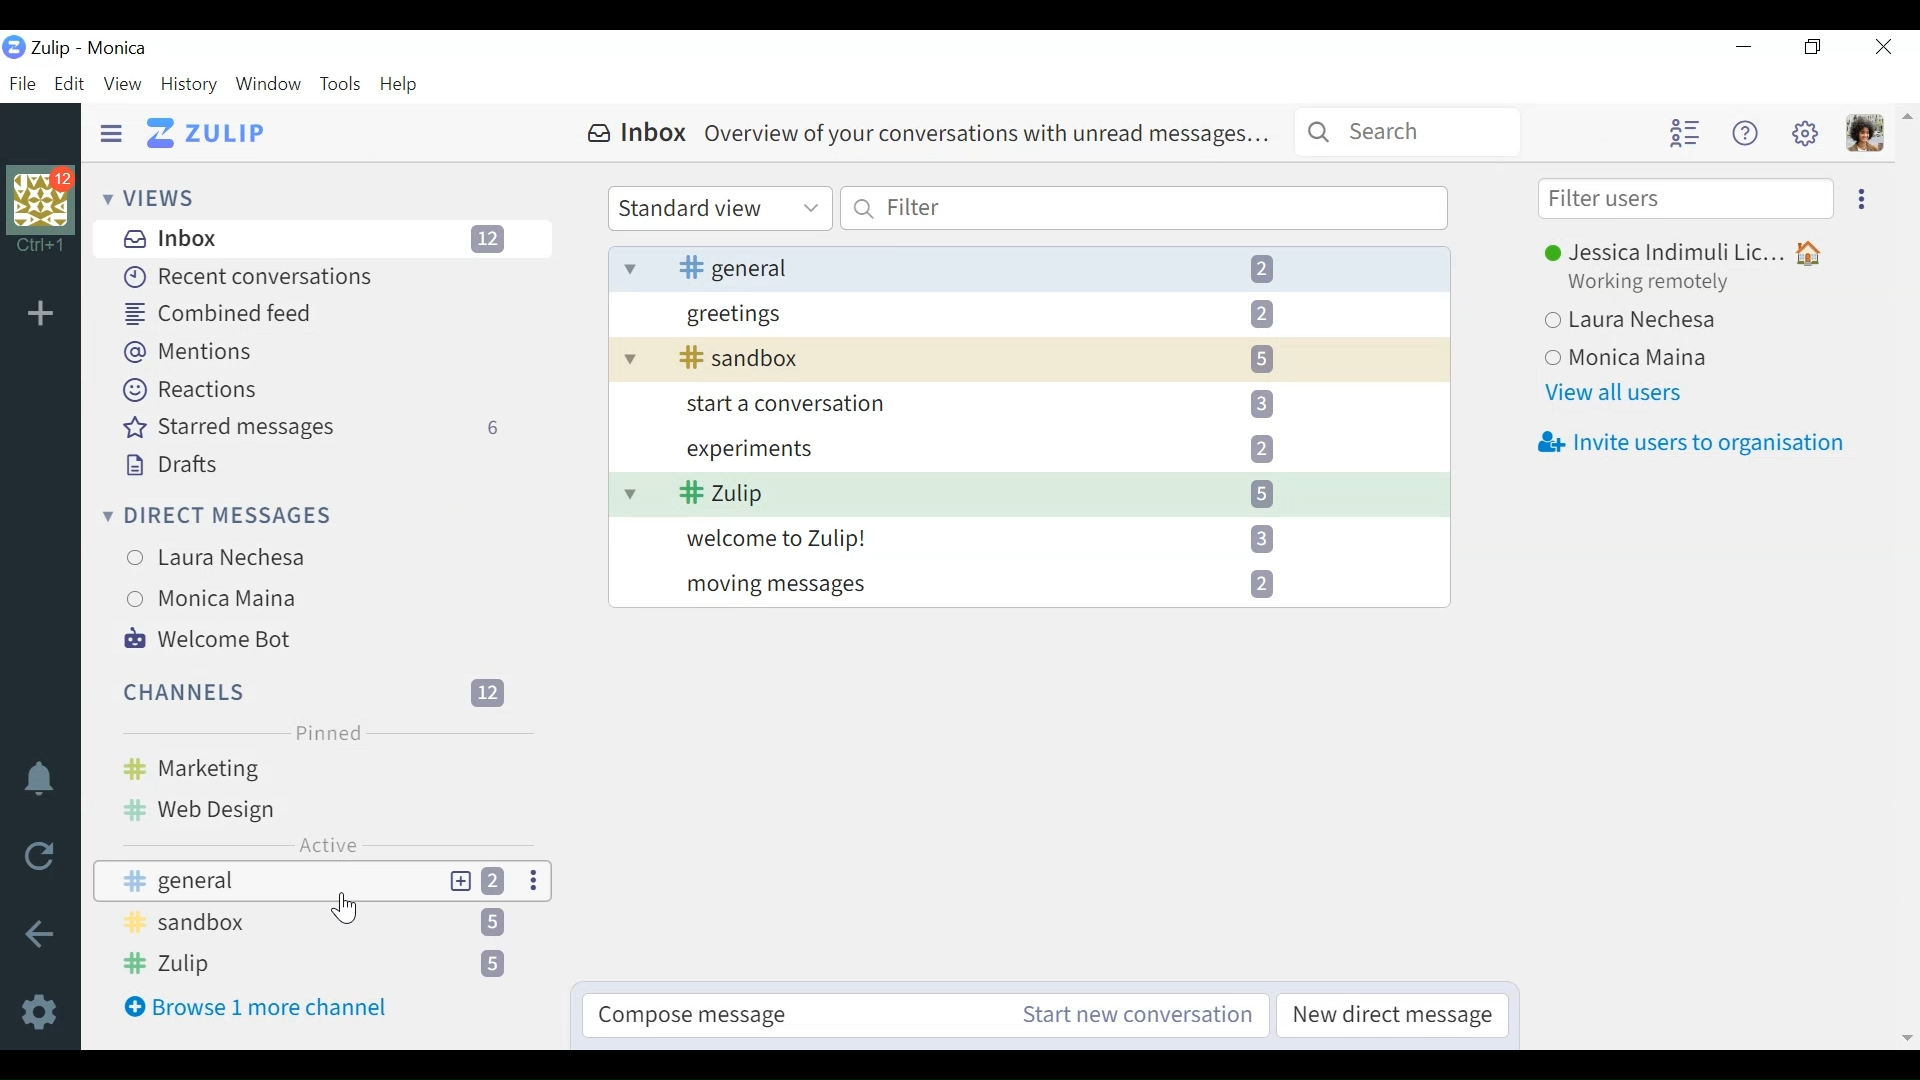 The width and height of the screenshot is (1920, 1080). I want to click on Scrollbar, so click(1905, 575).